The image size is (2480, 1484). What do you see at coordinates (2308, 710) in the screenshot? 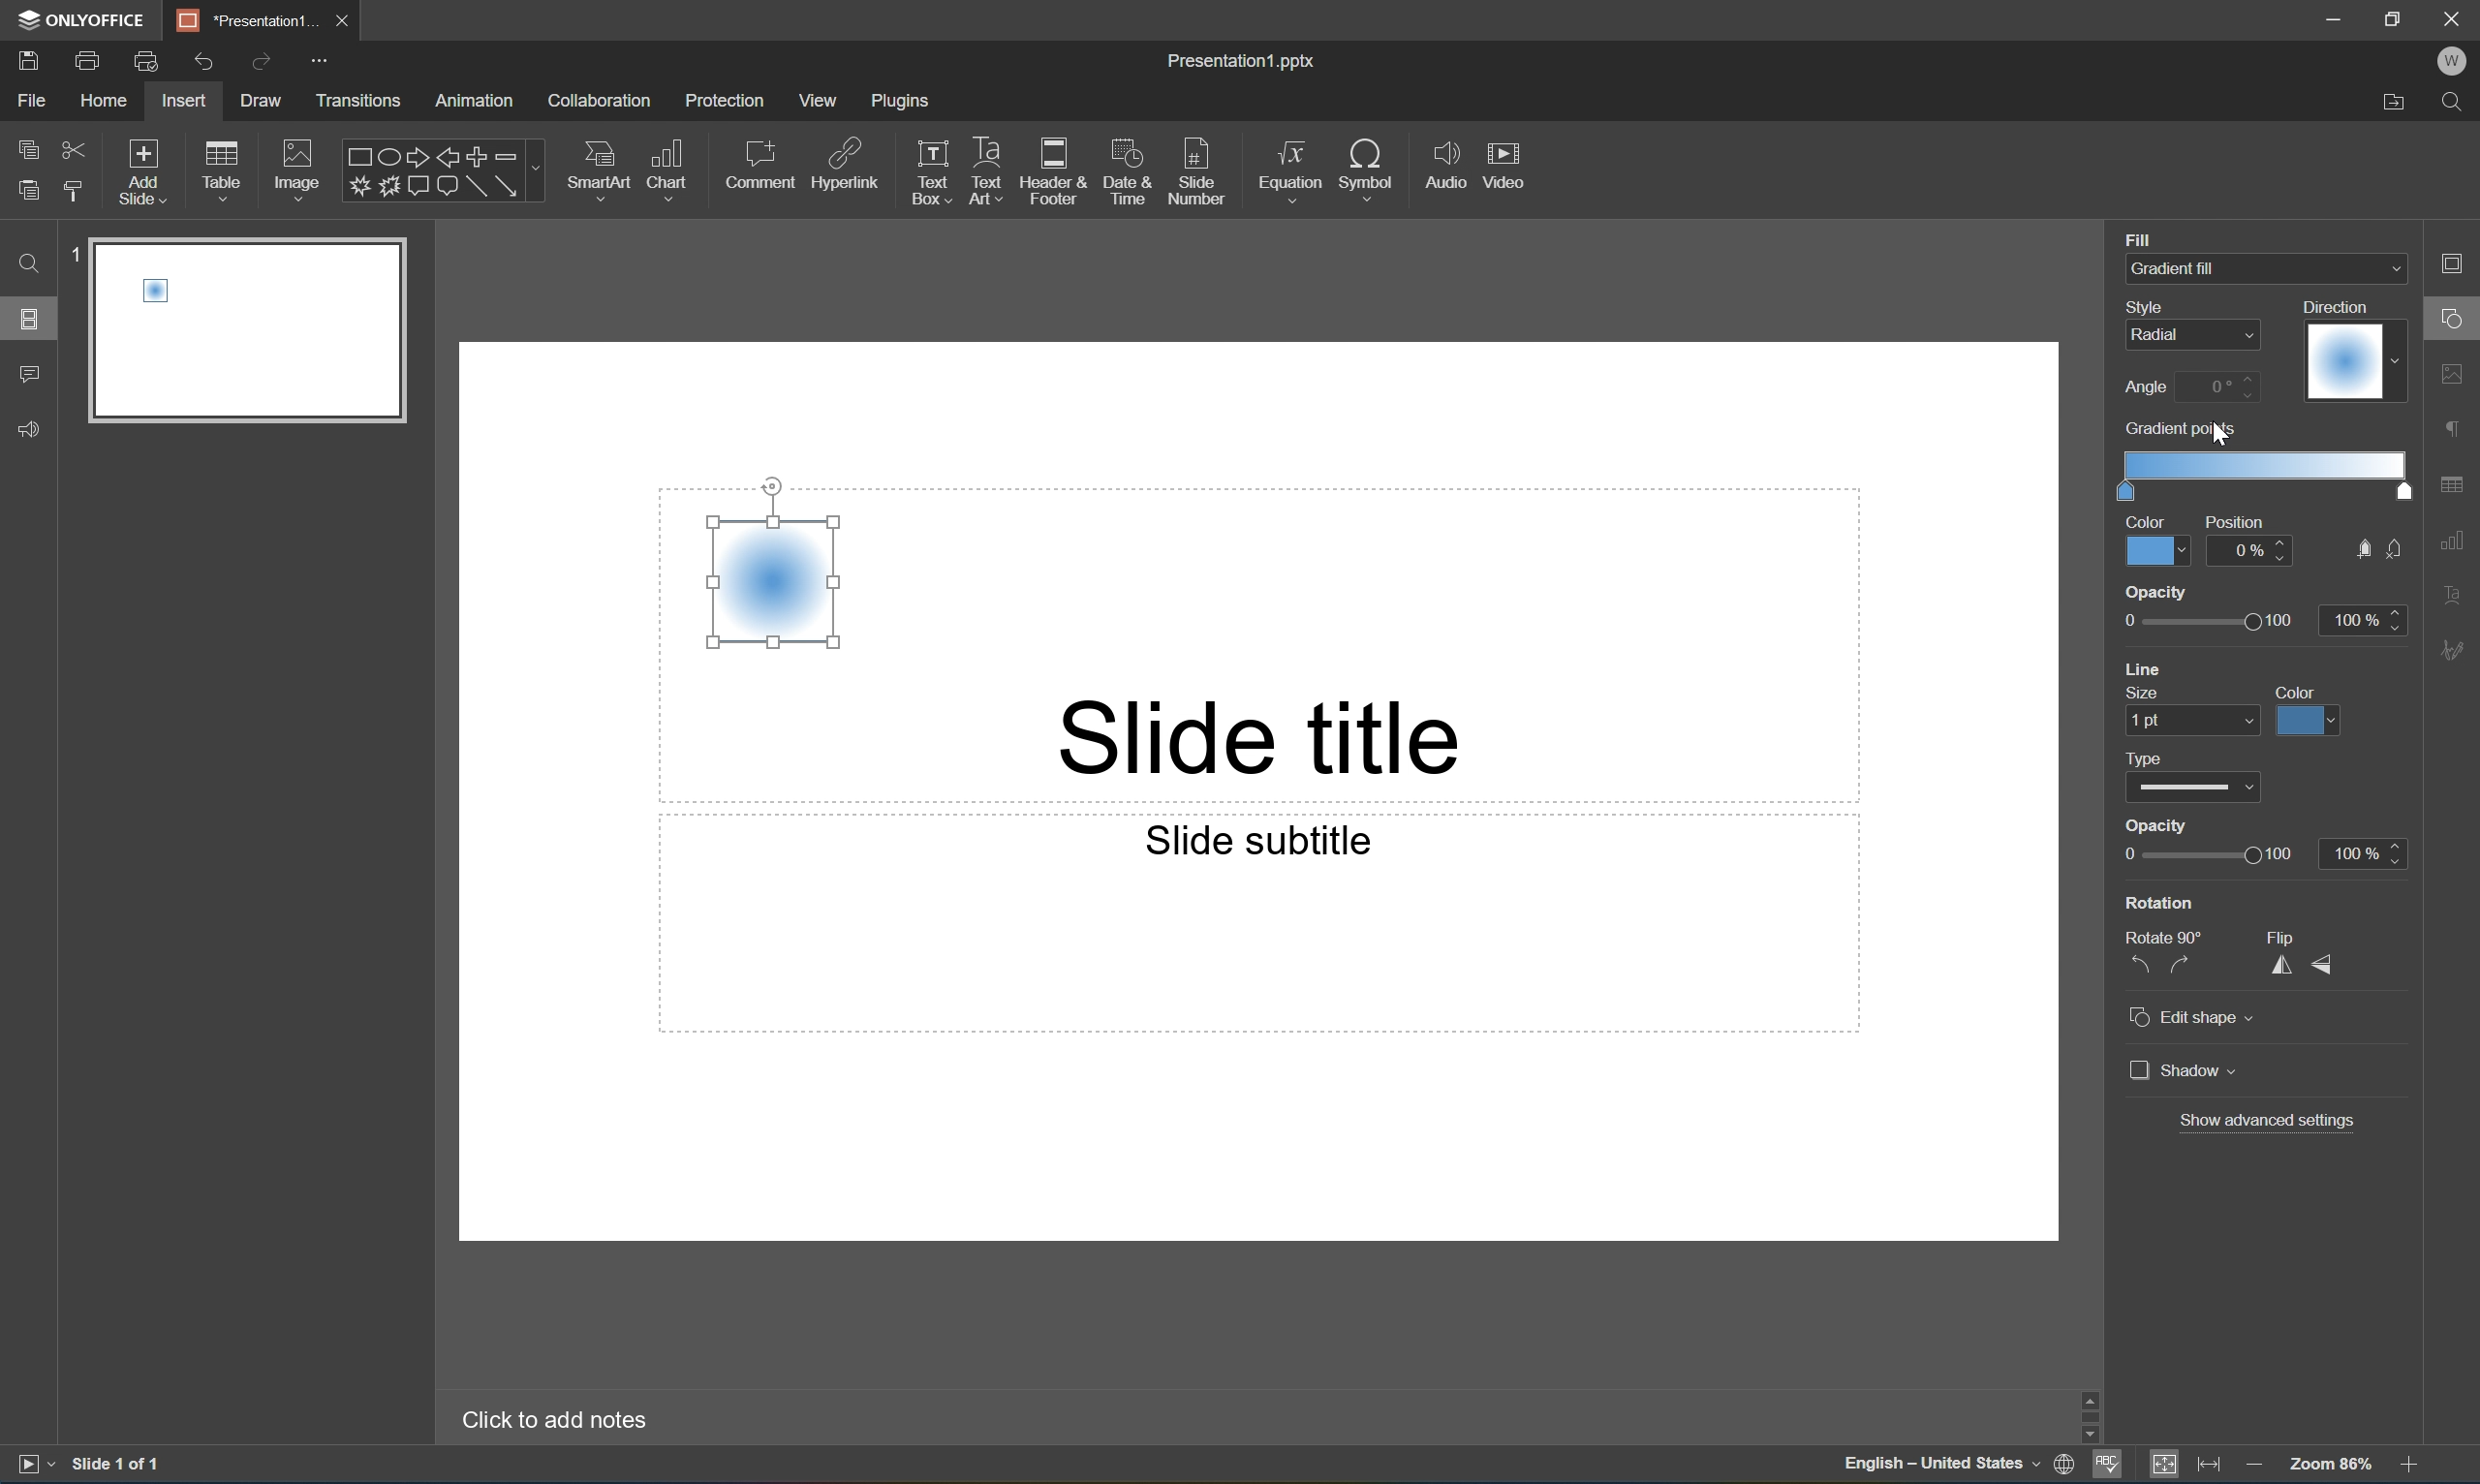
I see `color` at bounding box center [2308, 710].